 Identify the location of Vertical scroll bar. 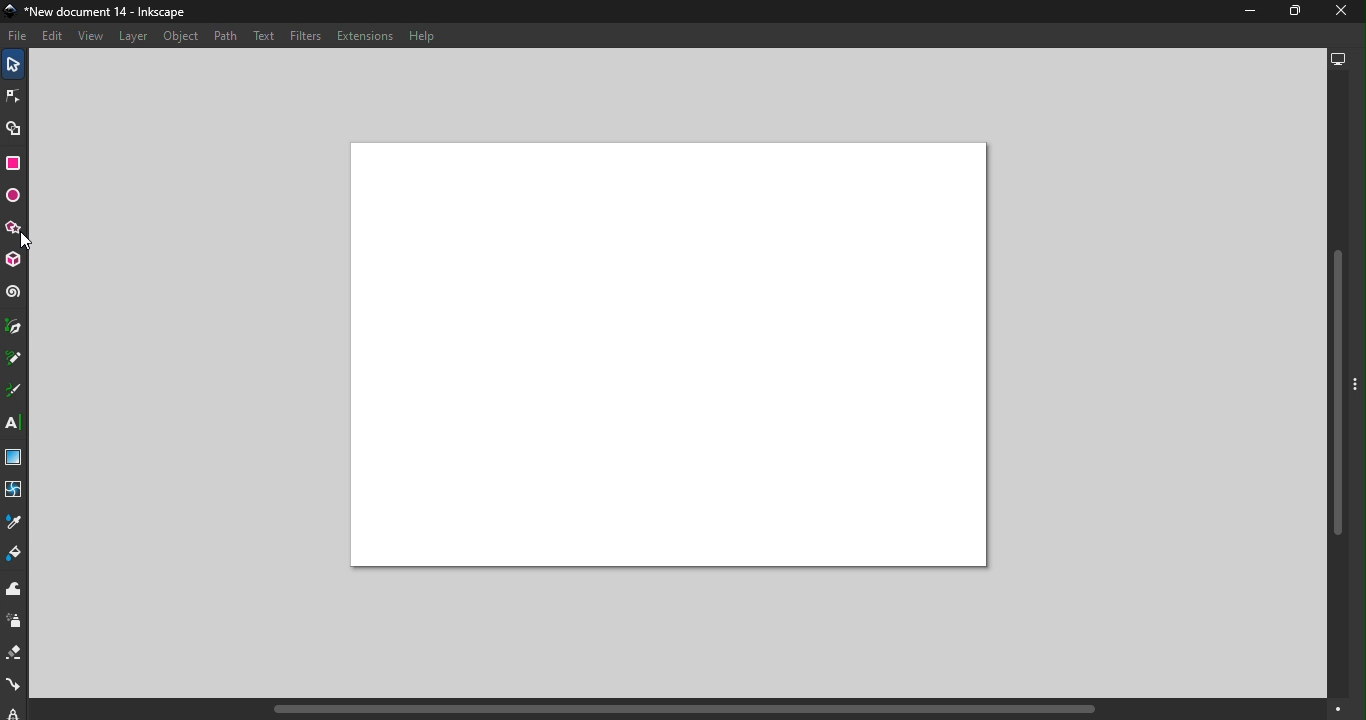
(1337, 386).